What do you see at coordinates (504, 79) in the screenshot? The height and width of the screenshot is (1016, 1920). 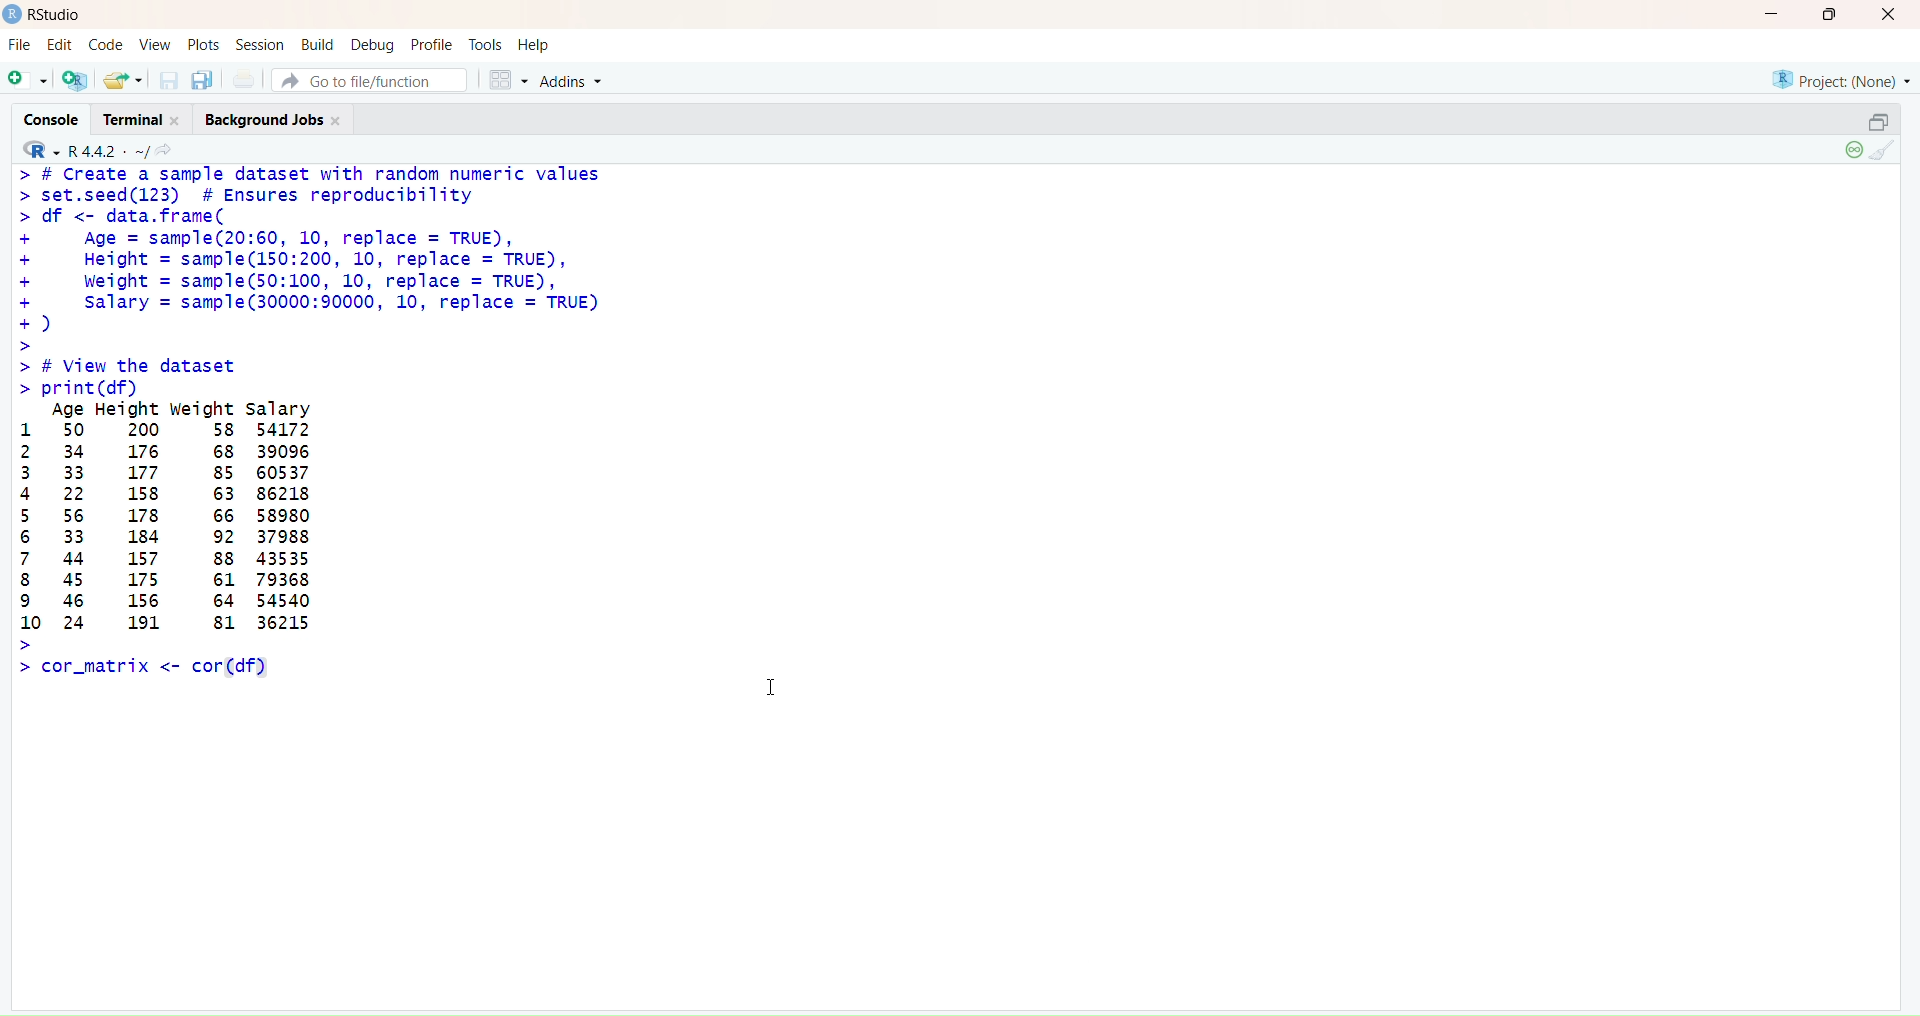 I see `Workspace panes` at bounding box center [504, 79].